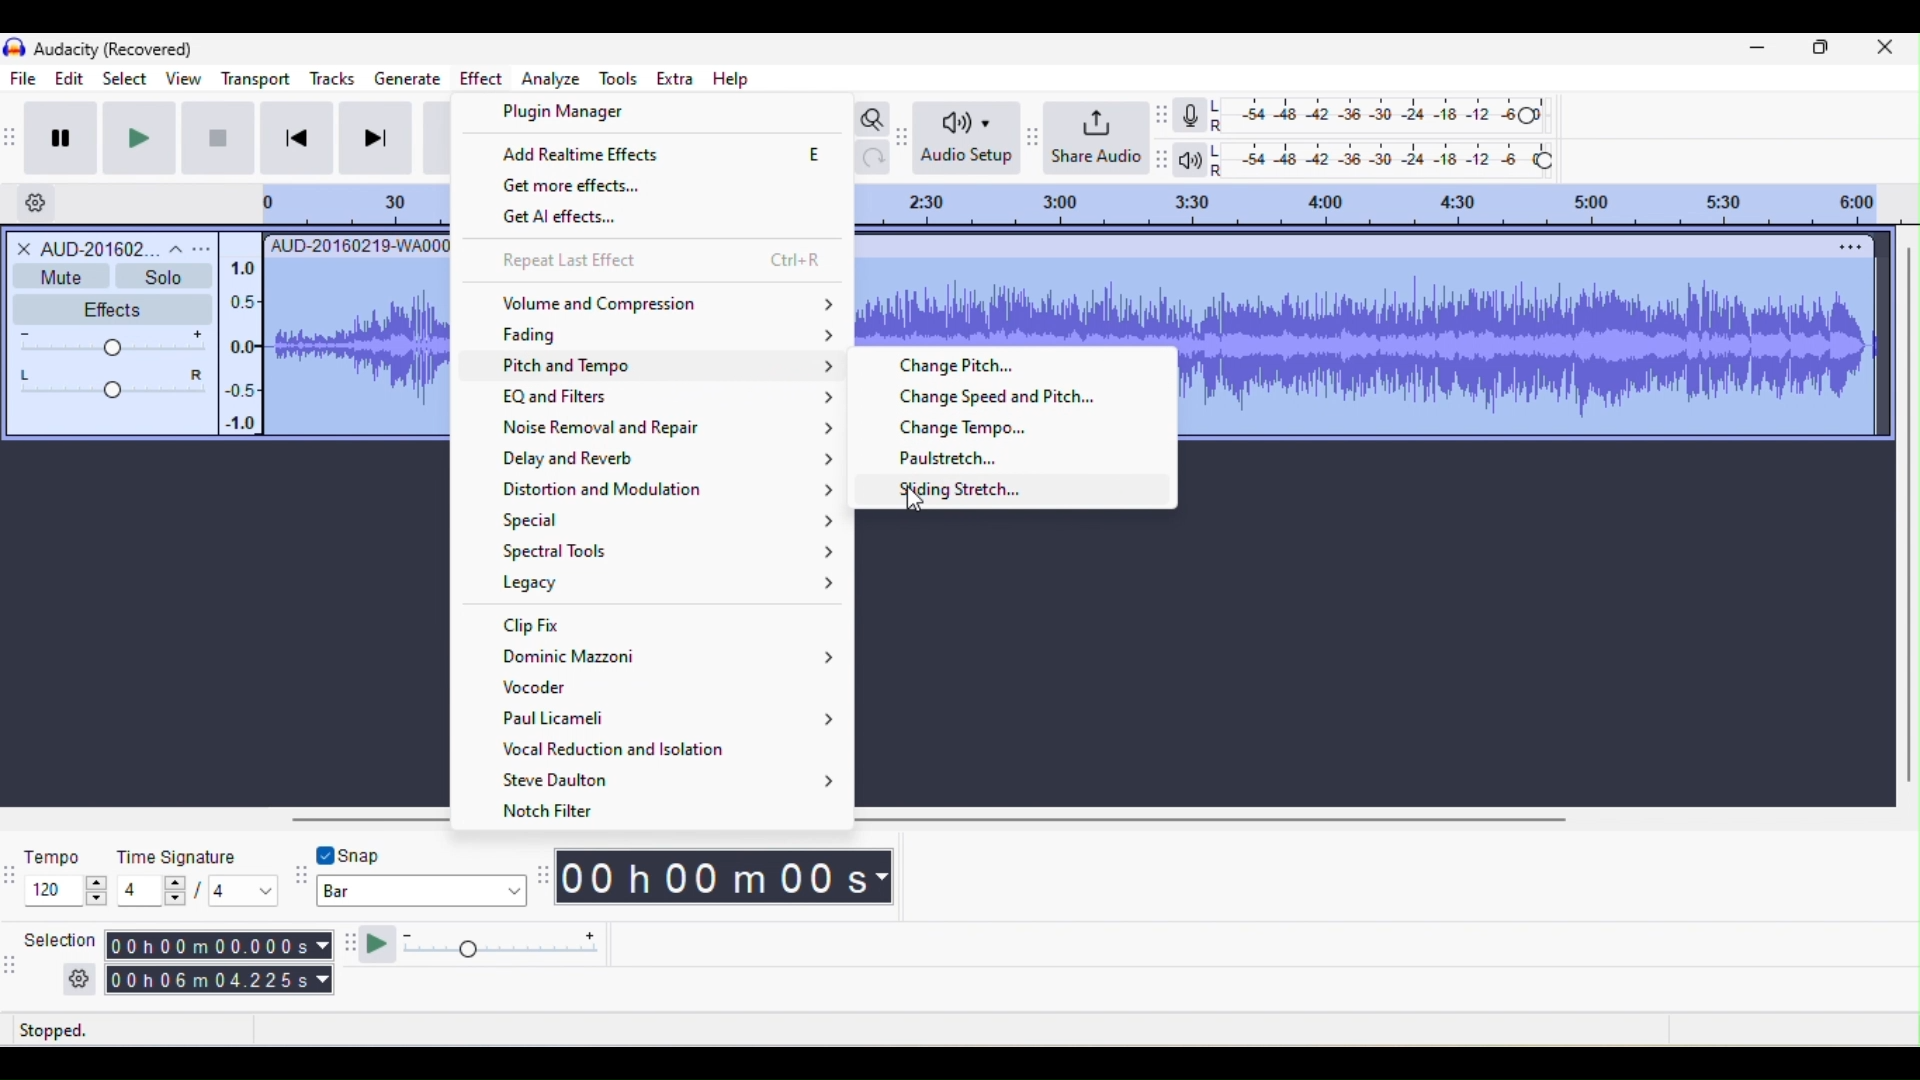 This screenshot has height=1080, width=1920. I want to click on Select waveform, so click(355, 344).